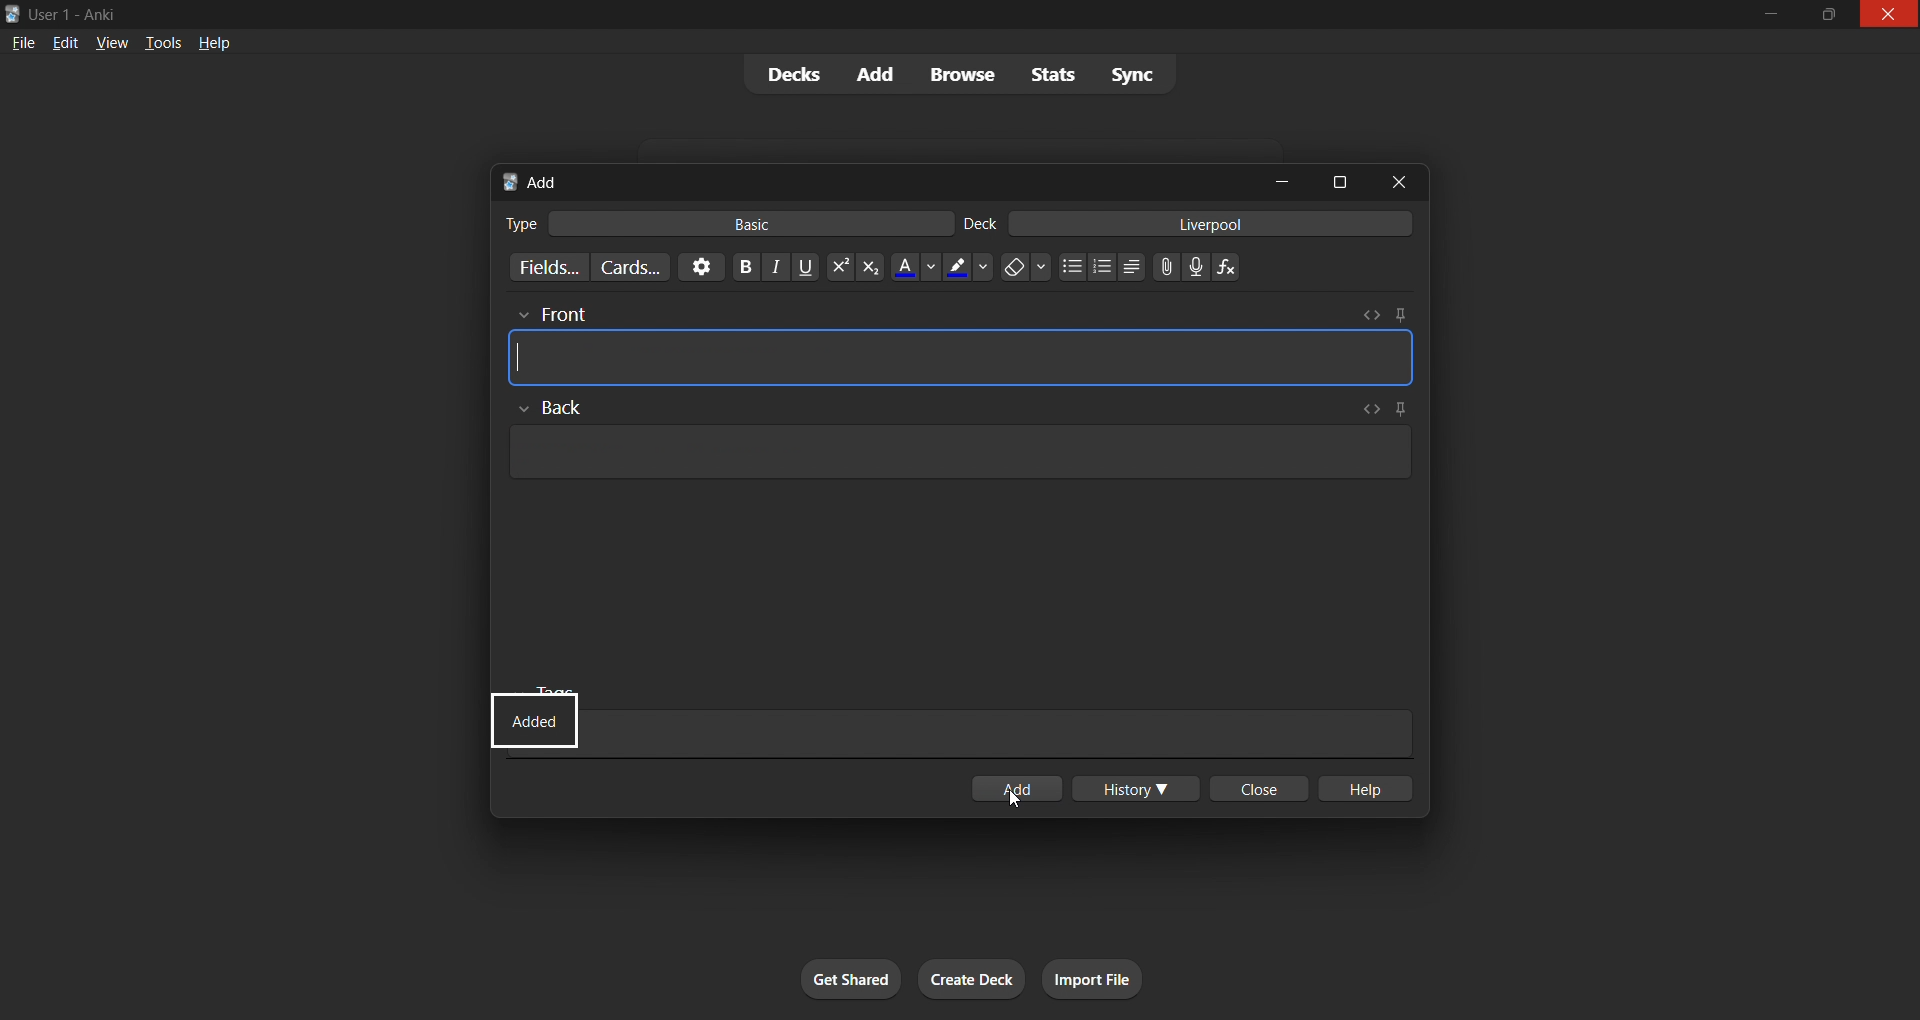 The height and width of the screenshot is (1020, 1920). I want to click on history, so click(1138, 791).